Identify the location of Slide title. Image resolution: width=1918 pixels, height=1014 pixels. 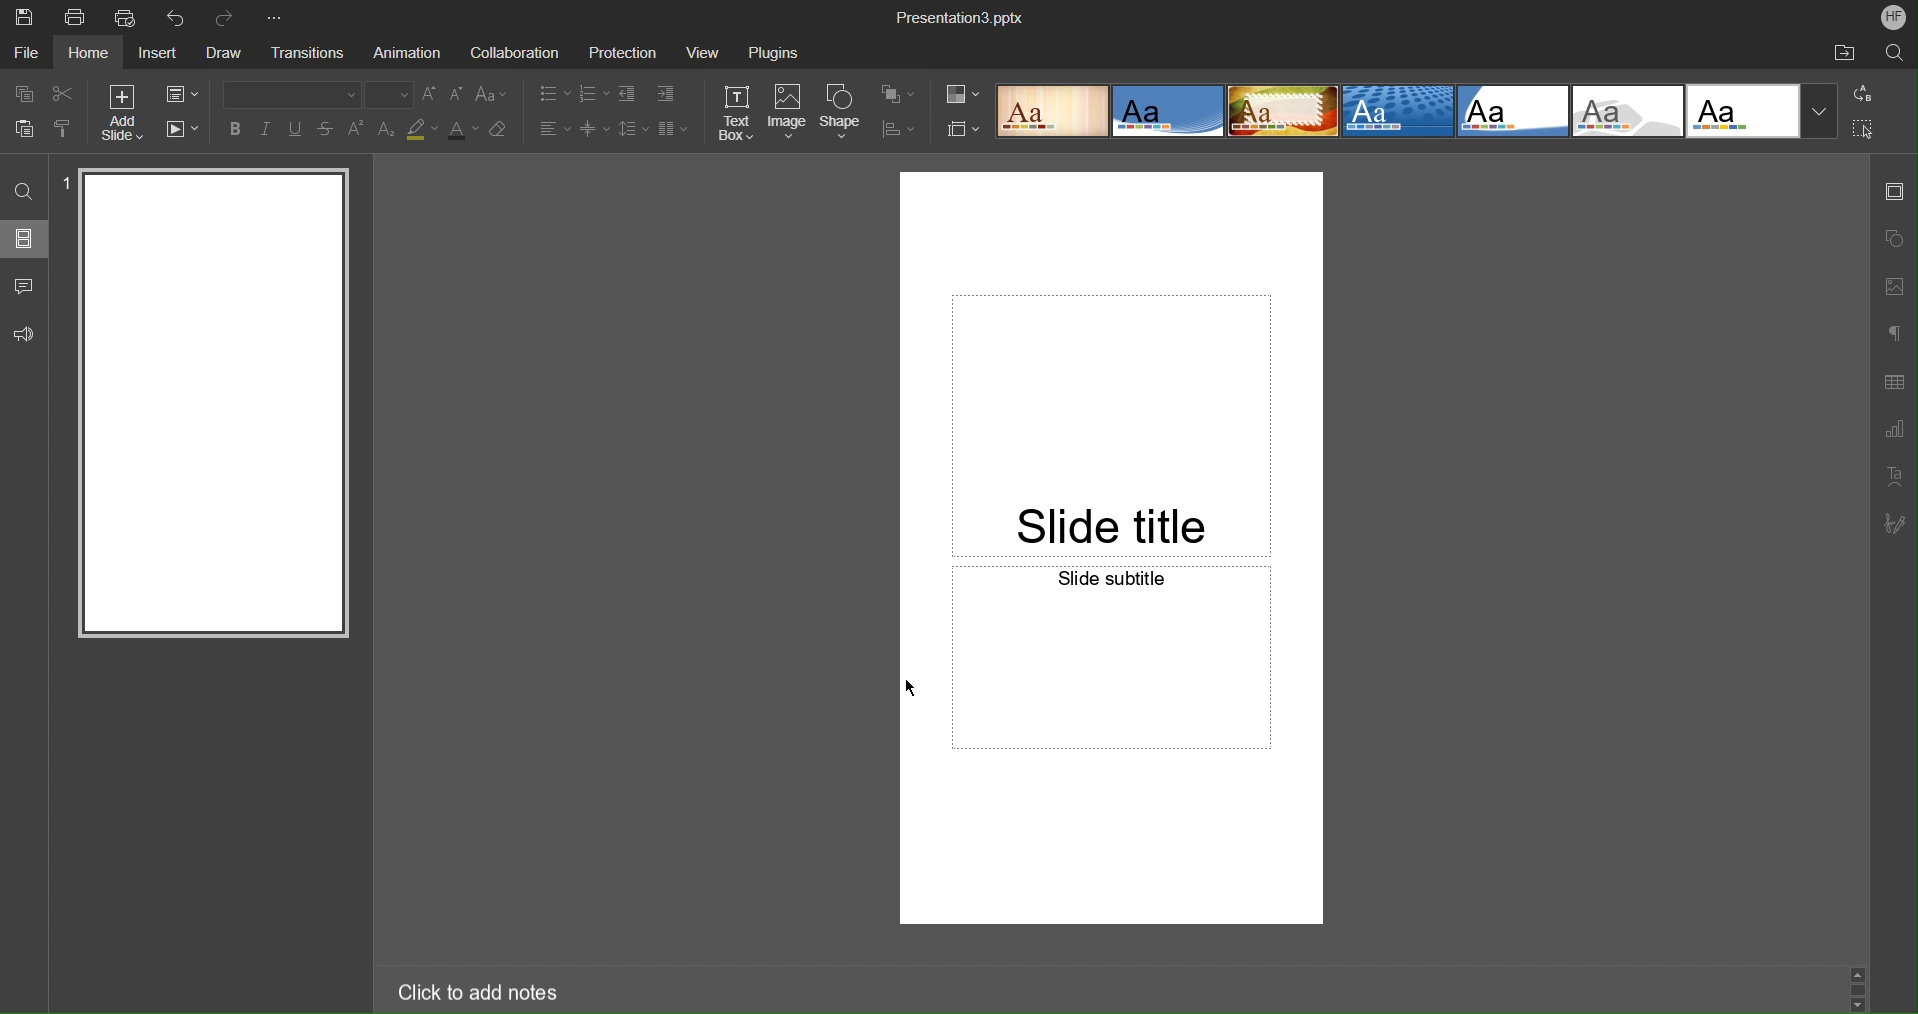
(1109, 368).